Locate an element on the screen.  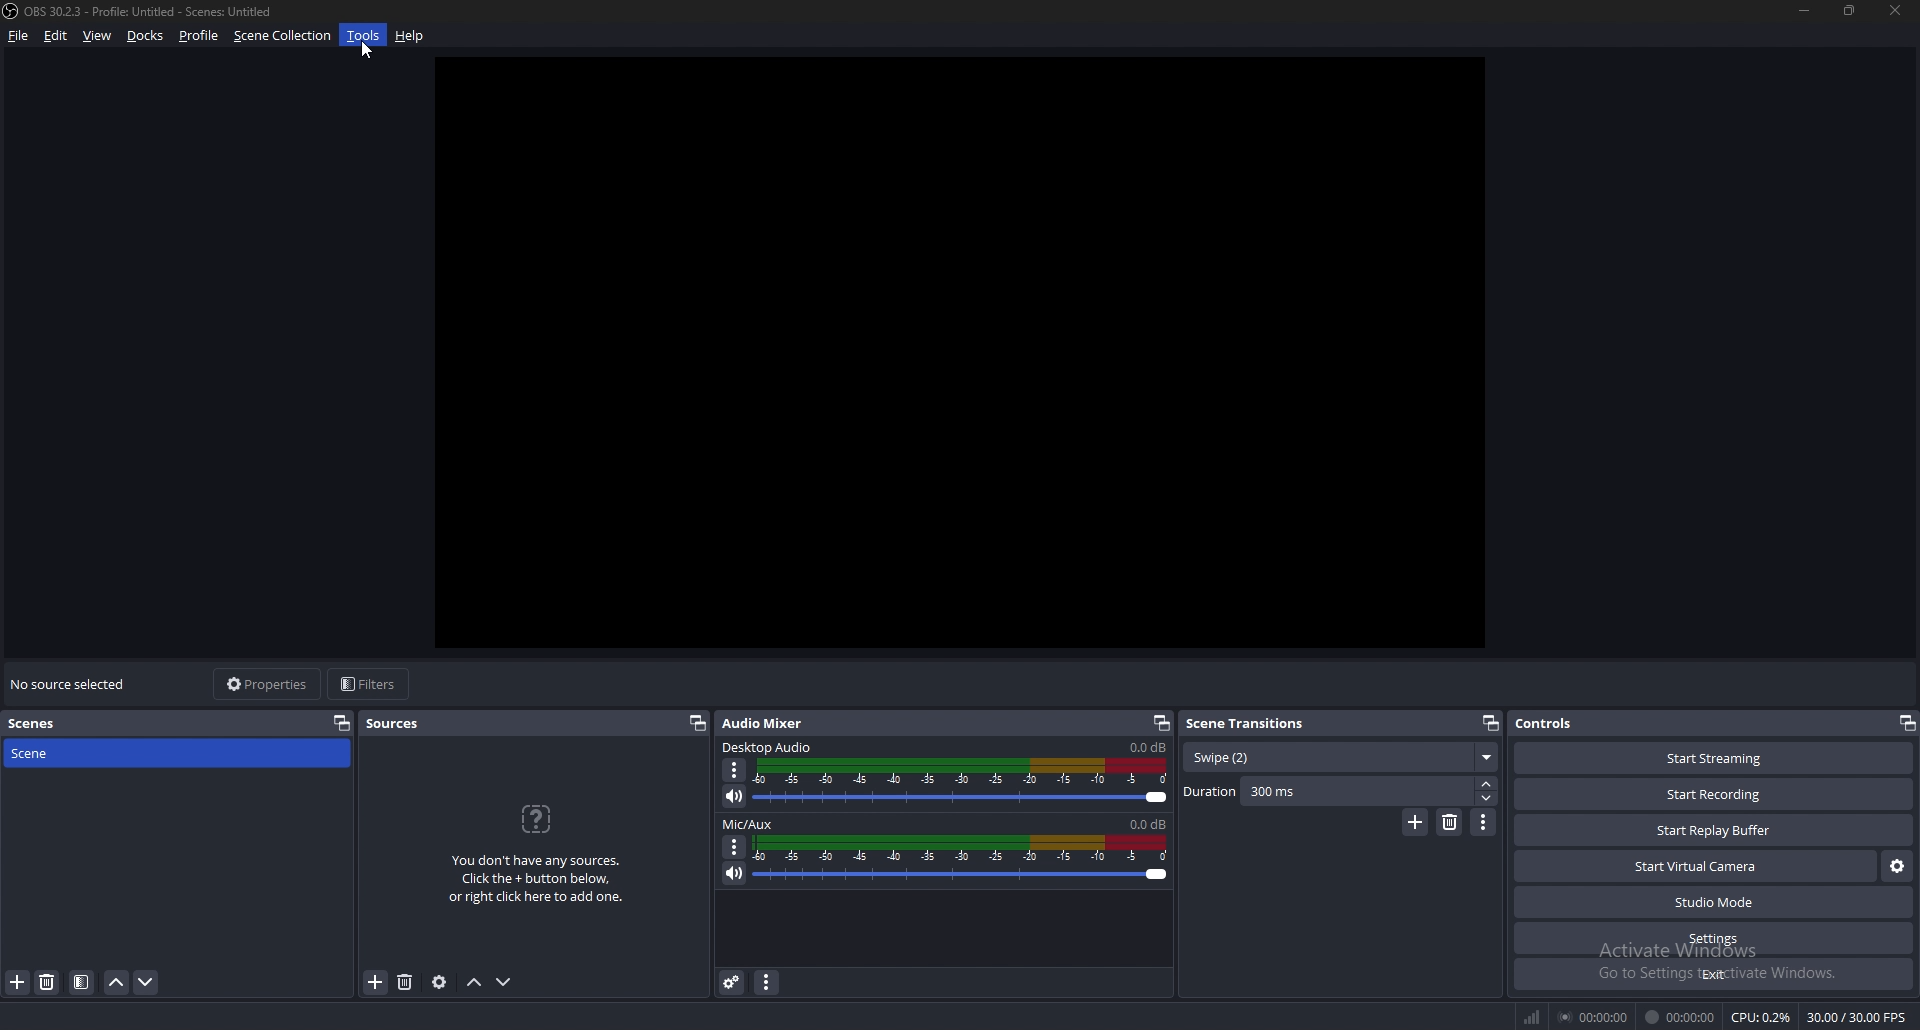
file is located at coordinates (20, 35).